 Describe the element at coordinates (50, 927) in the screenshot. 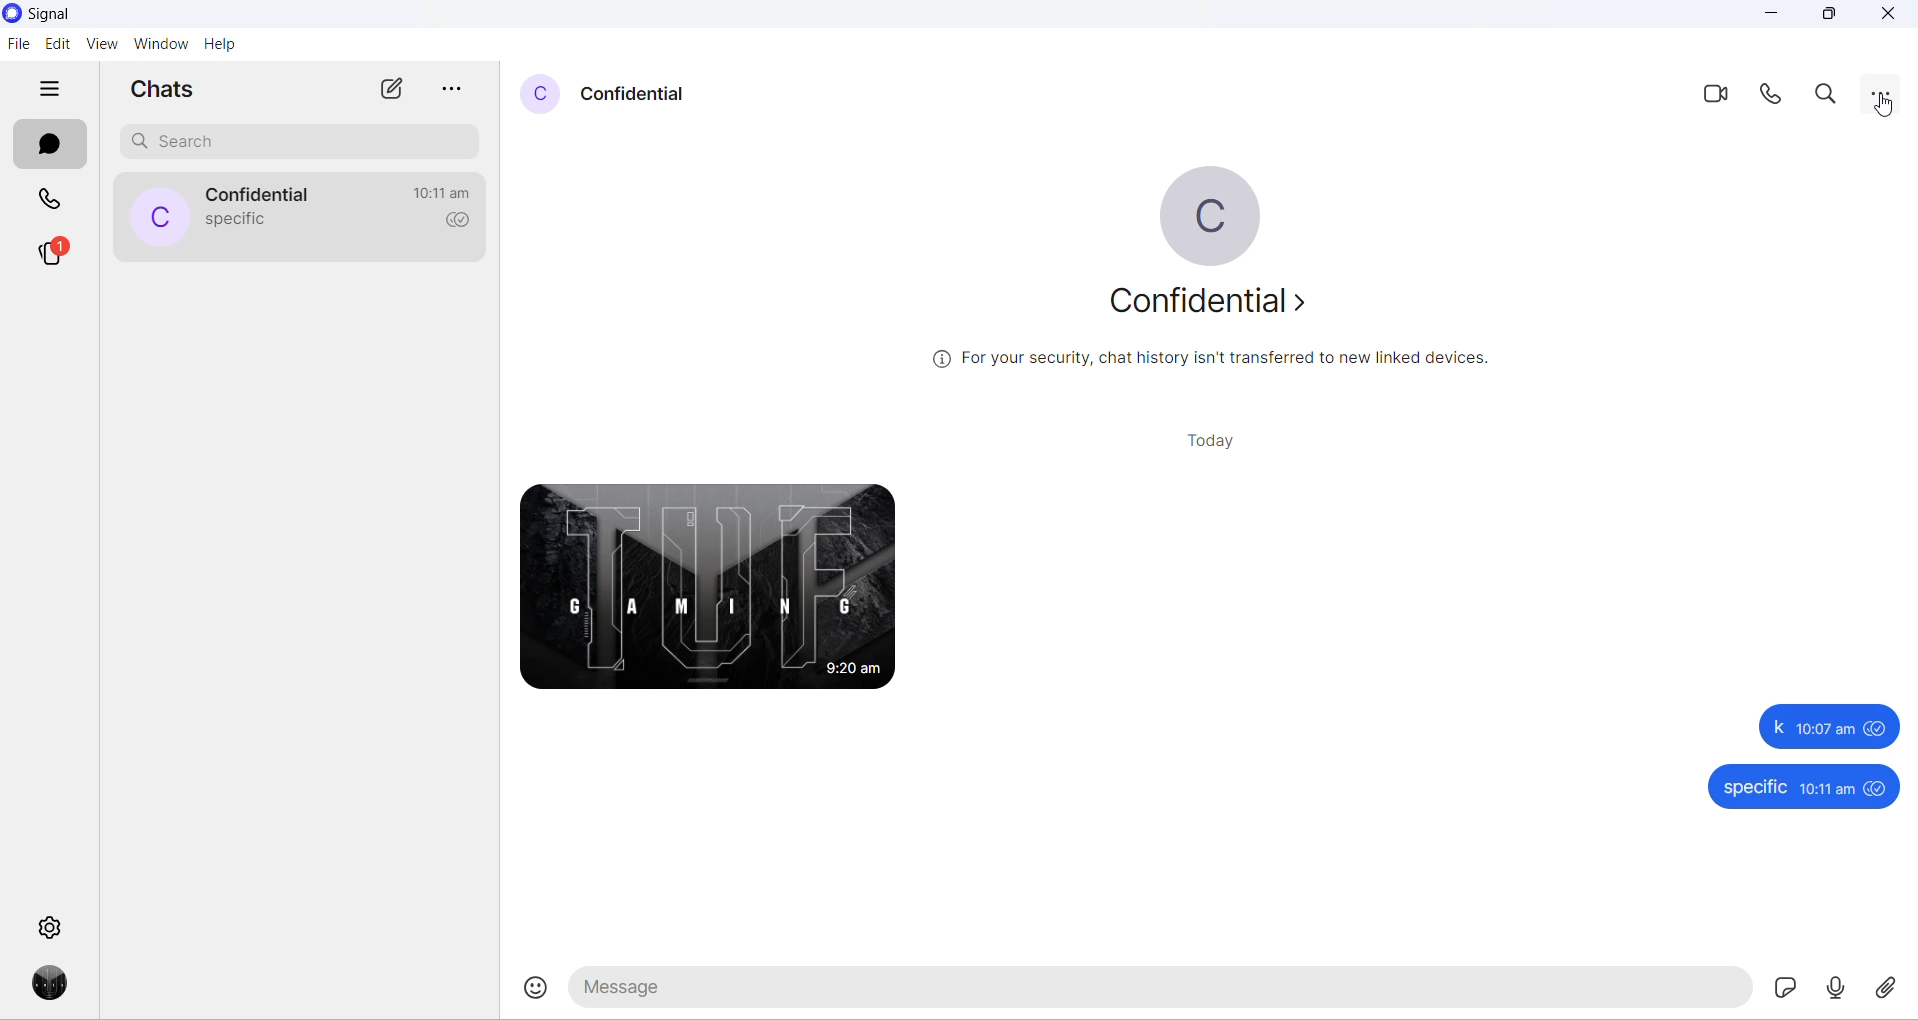

I see `settings` at that location.